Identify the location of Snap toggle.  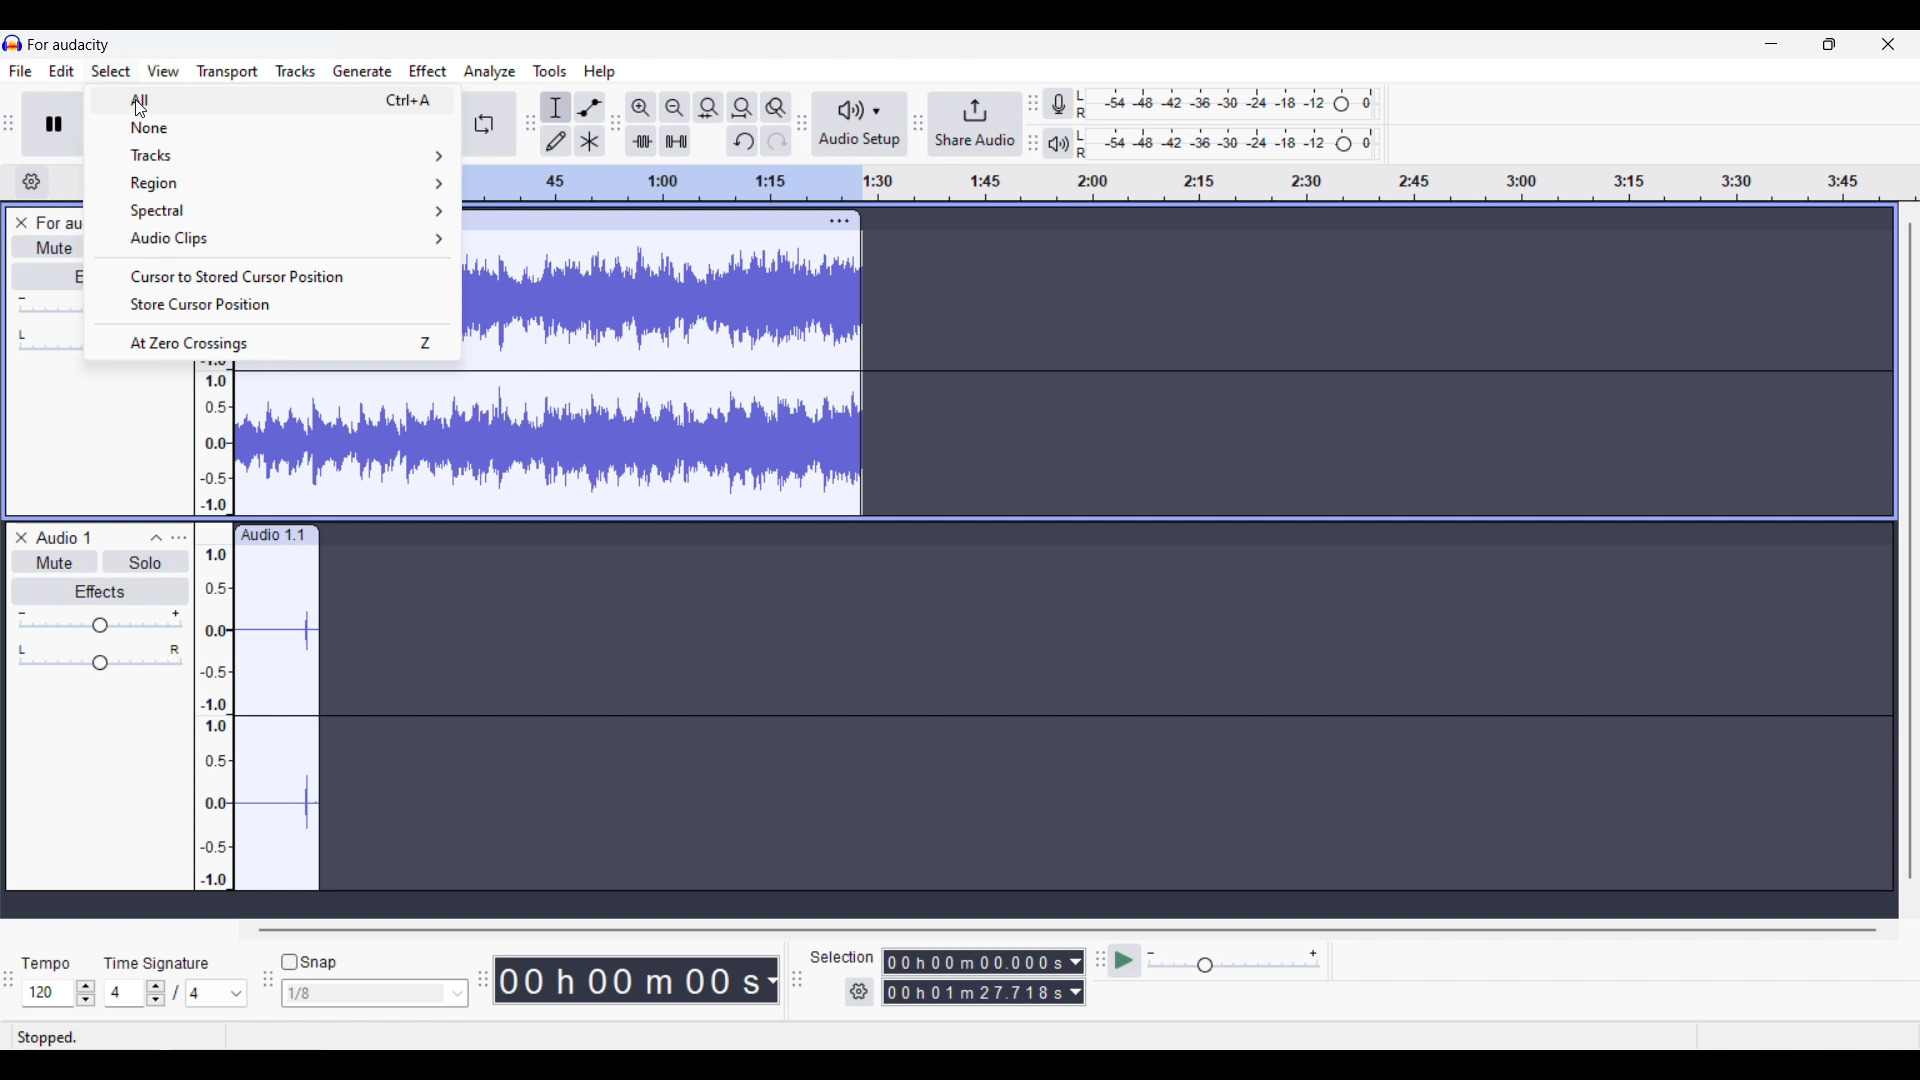
(309, 962).